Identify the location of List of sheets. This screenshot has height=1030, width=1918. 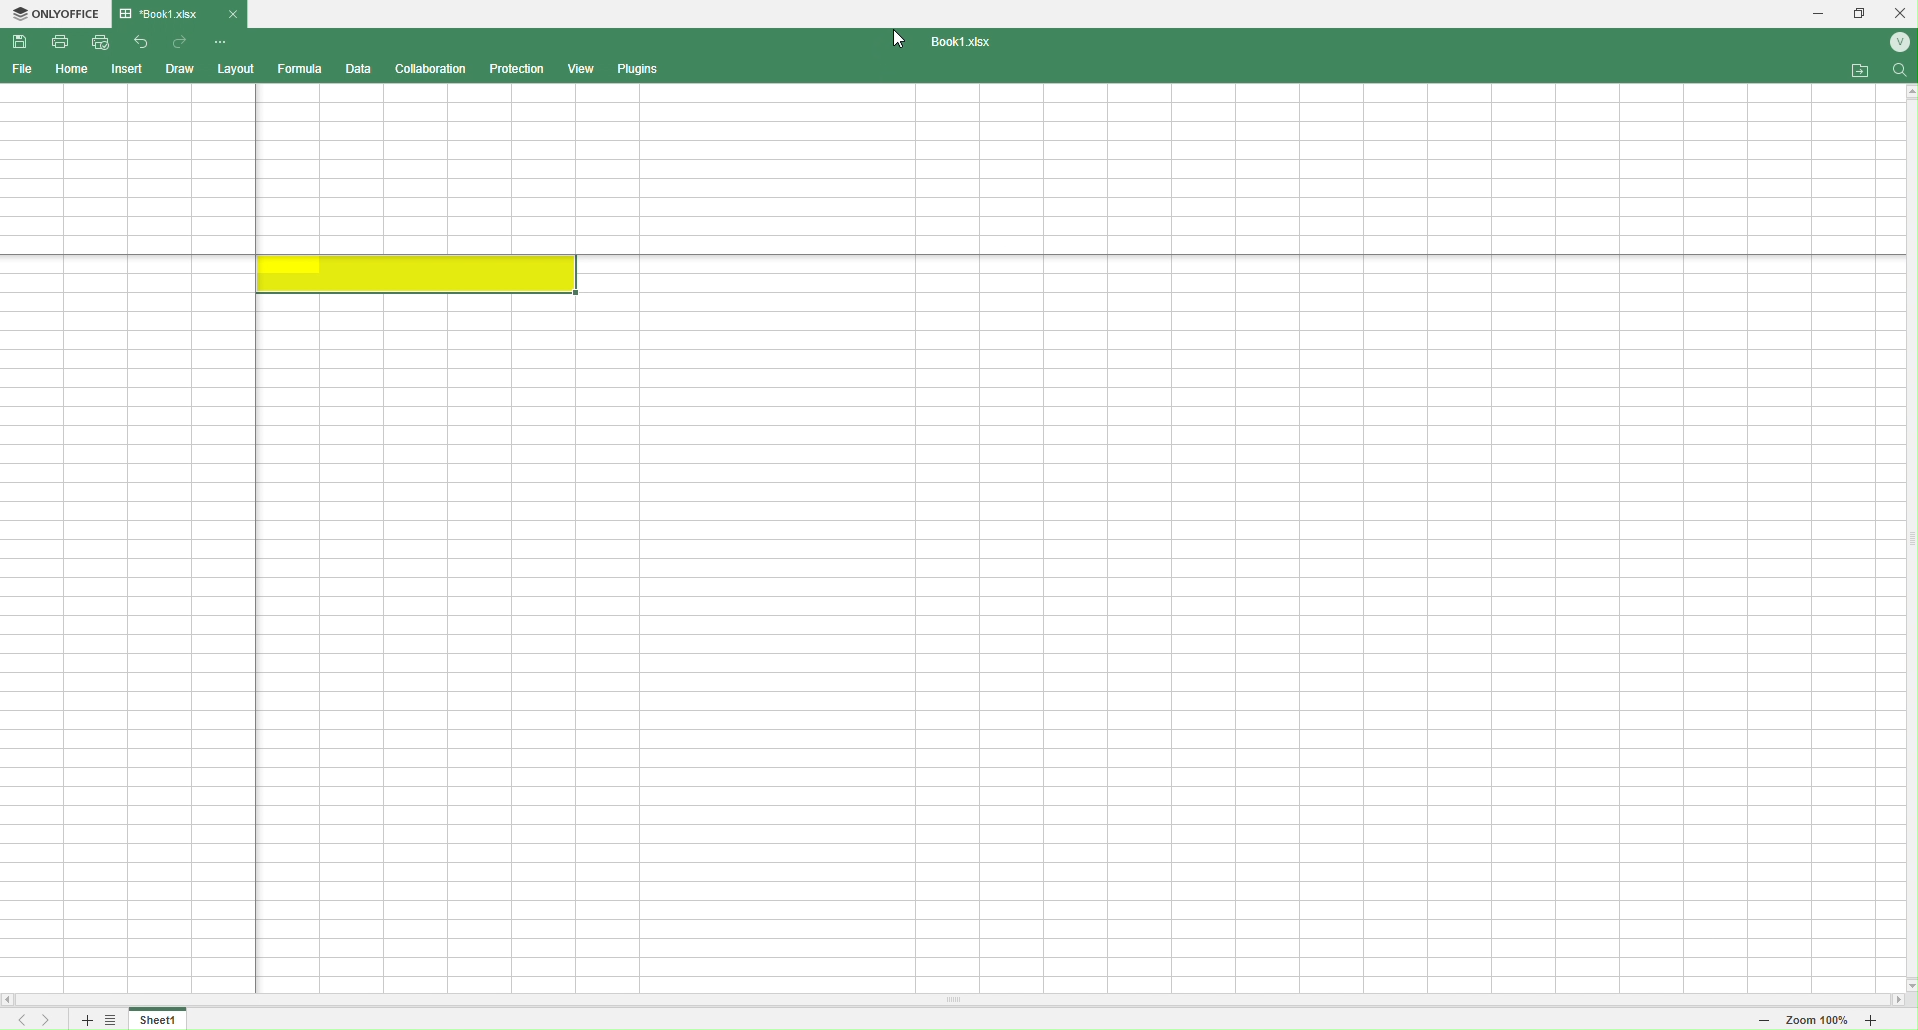
(116, 1020).